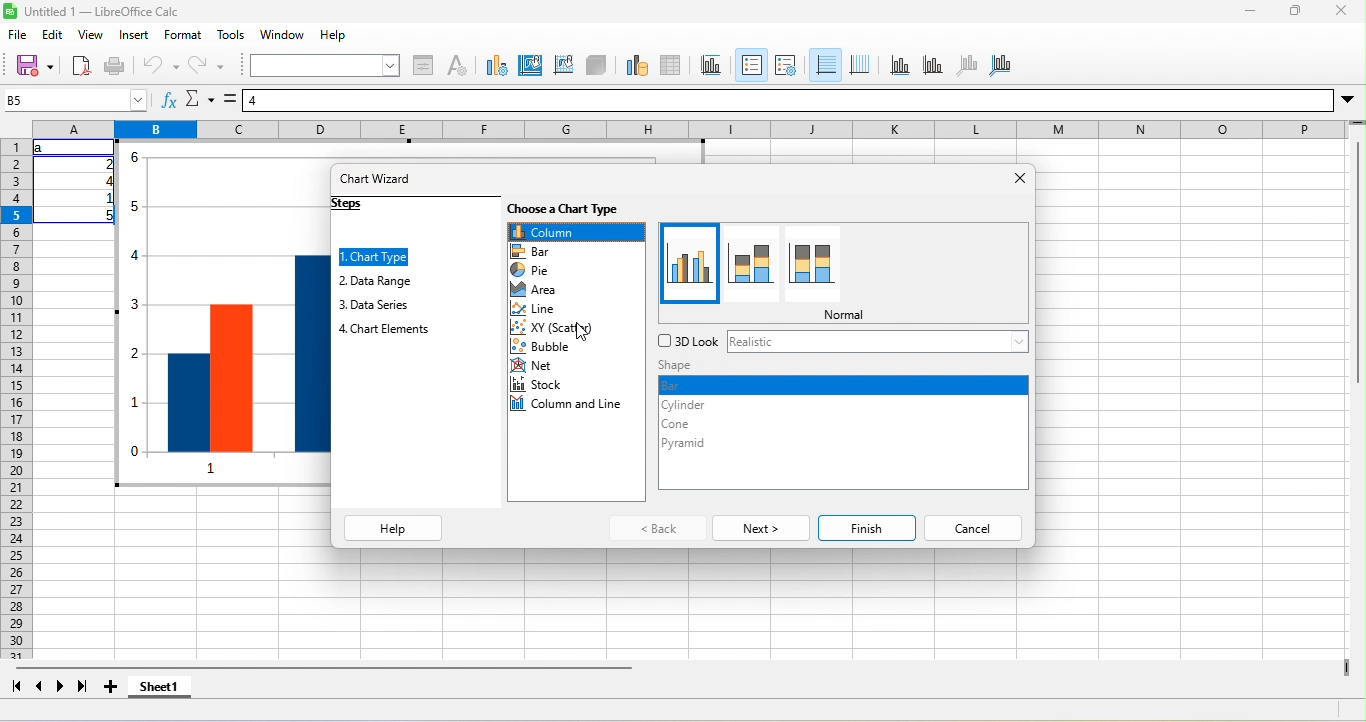 Image resolution: width=1366 pixels, height=722 pixels. Describe the element at coordinates (183, 35) in the screenshot. I see `format` at that location.